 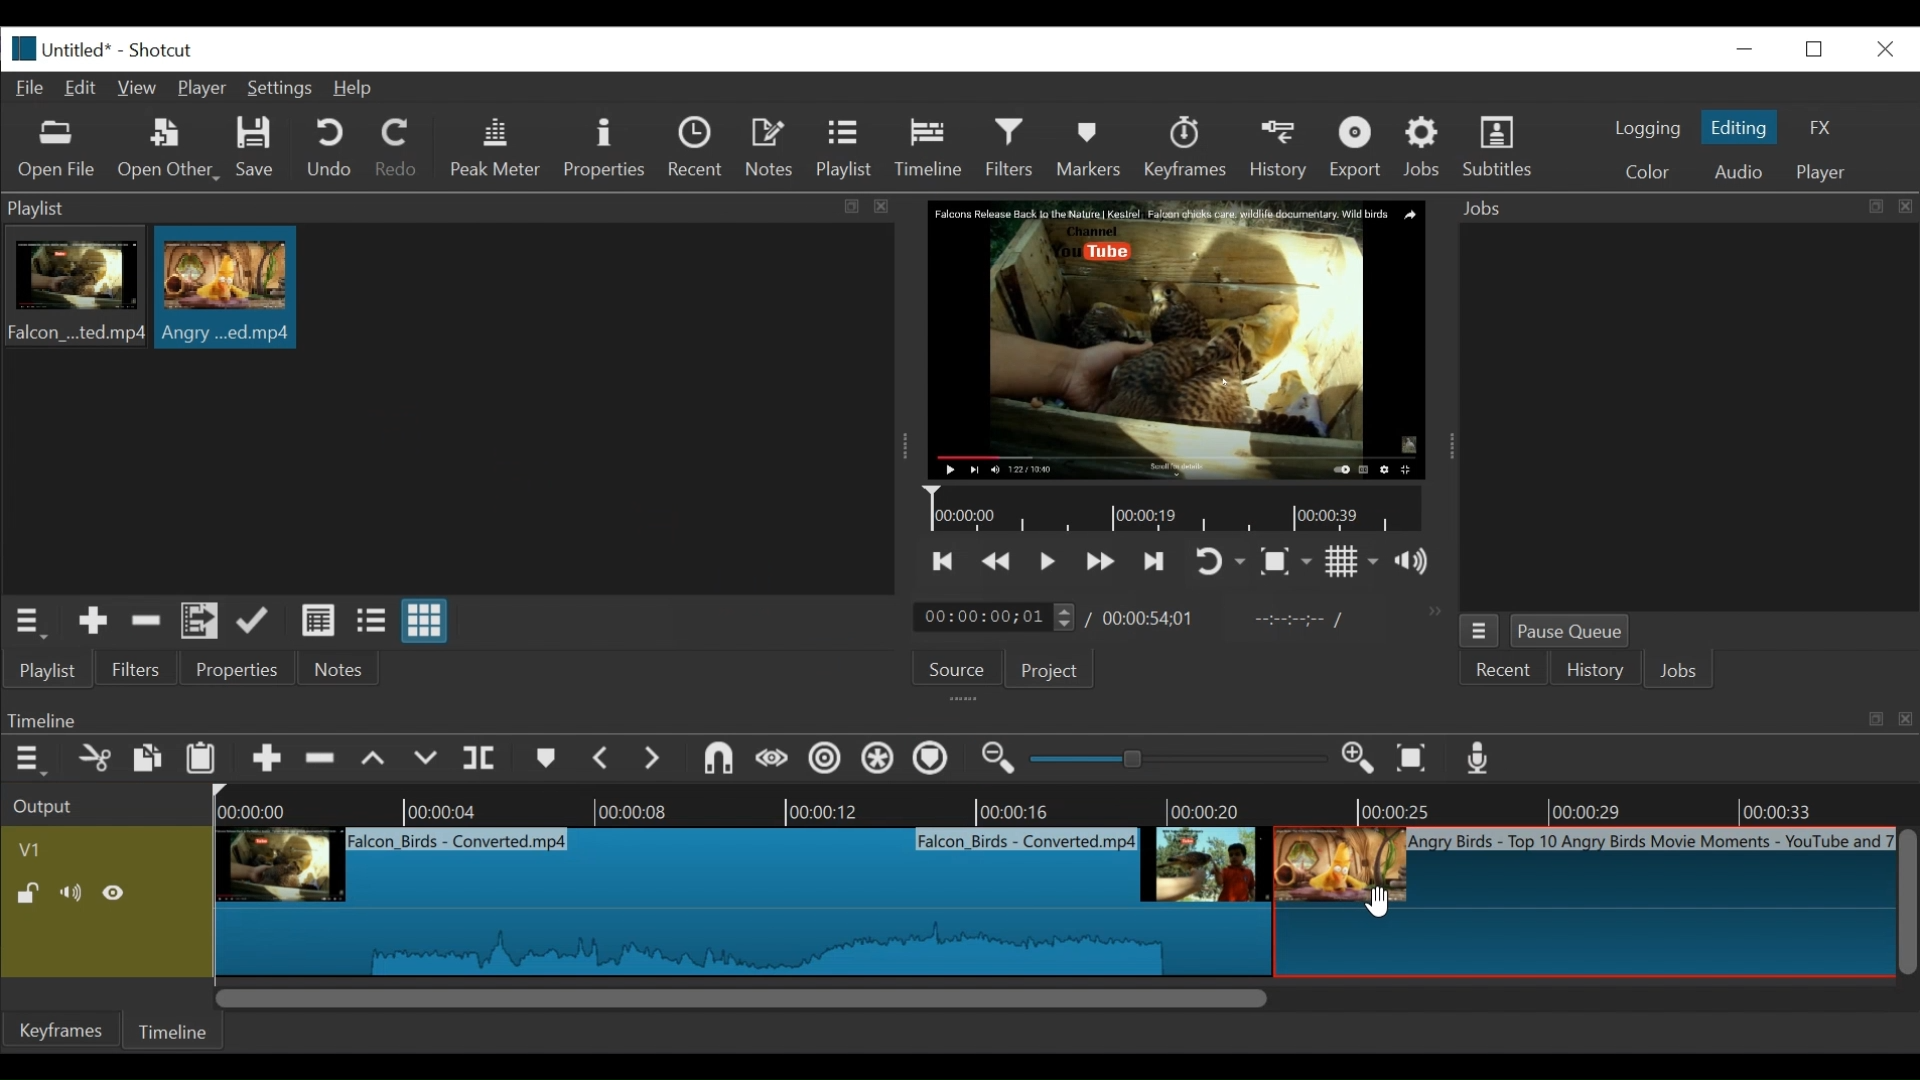 I want to click on clip, so click(x=738, y=896).